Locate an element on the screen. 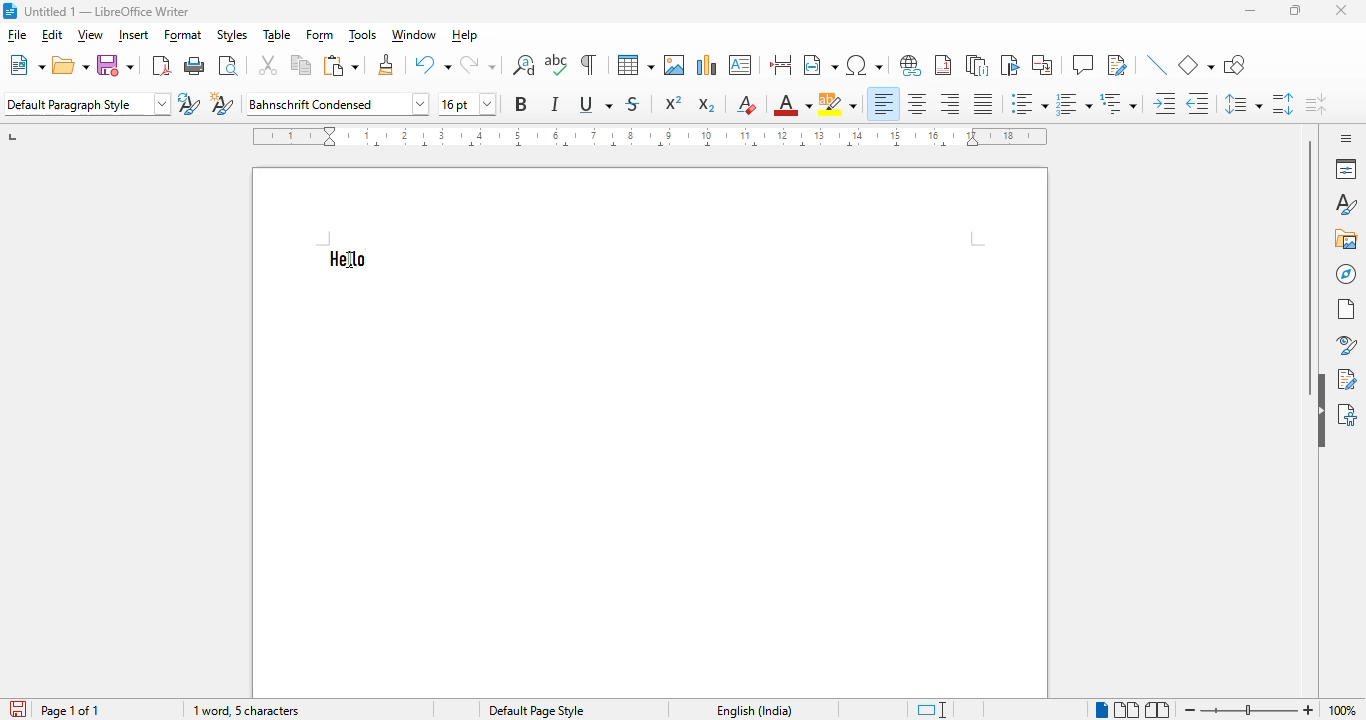  find and replace is located at coordinates (524, 65).